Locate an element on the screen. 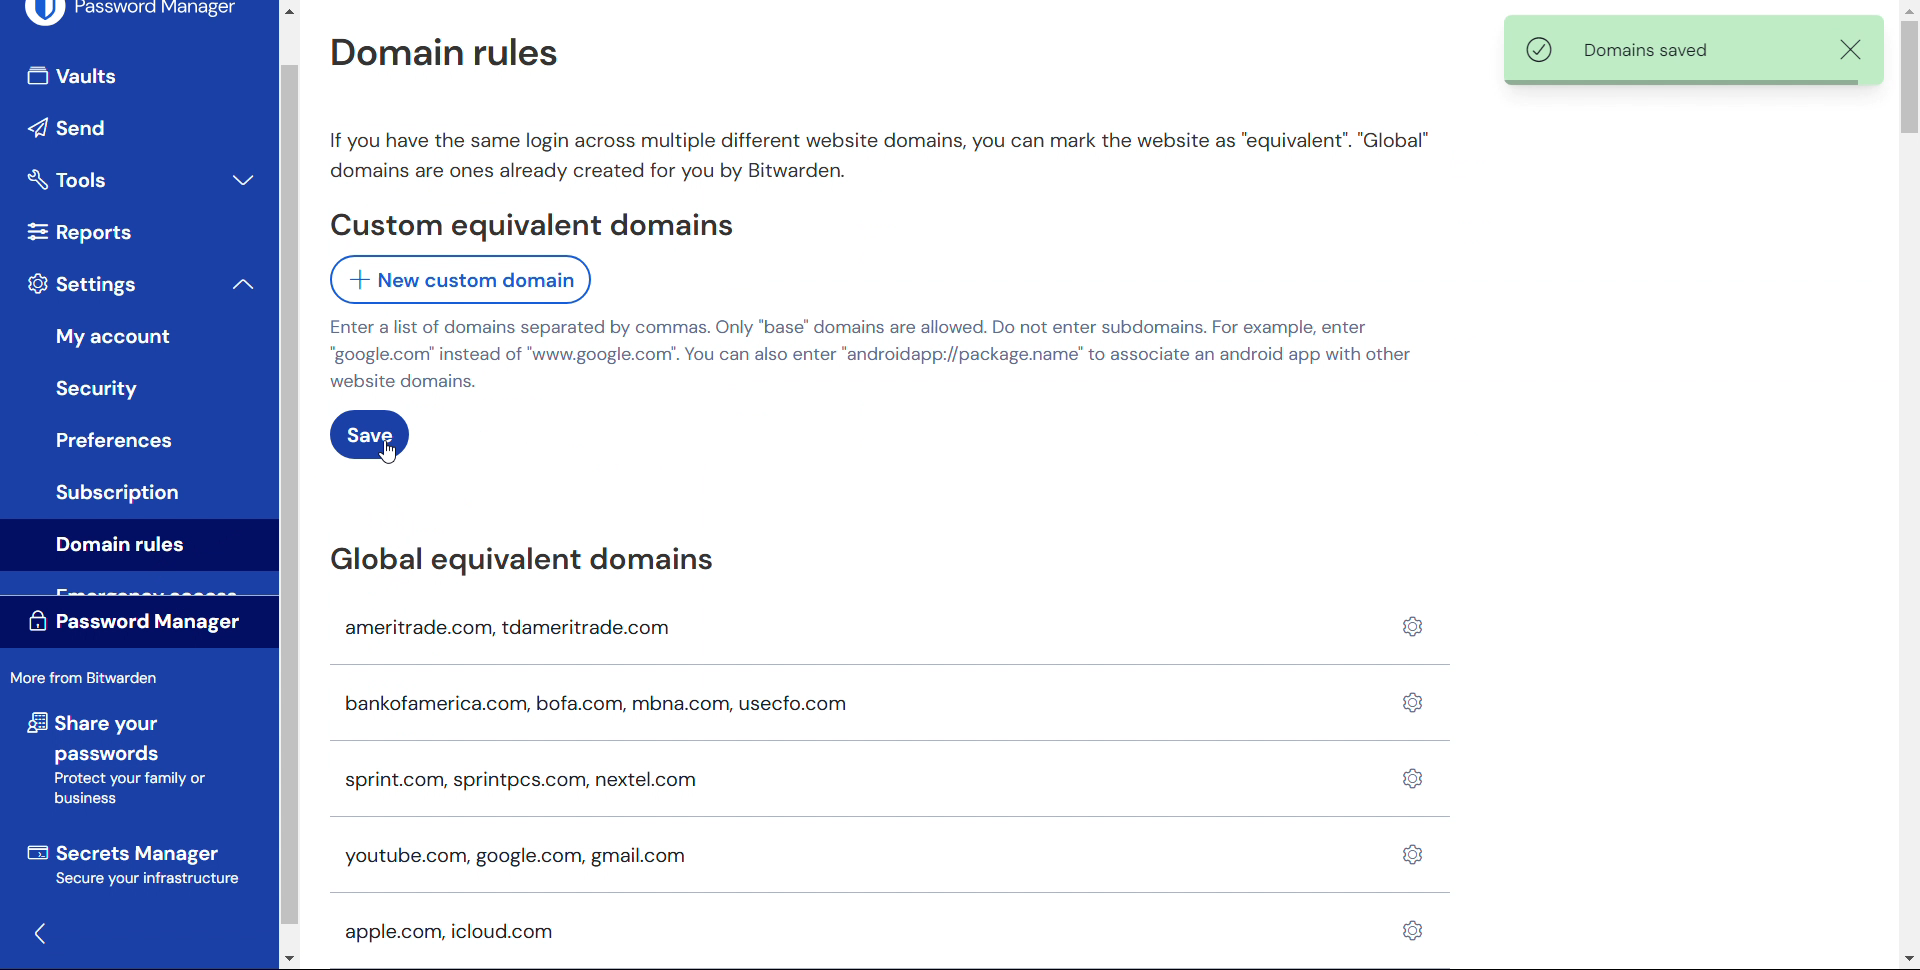 This screenshot has height=970, width=1920. bankofamerica.com, bofa.com, mbna.com, usecfo.com is located at coordinates (626, 702).